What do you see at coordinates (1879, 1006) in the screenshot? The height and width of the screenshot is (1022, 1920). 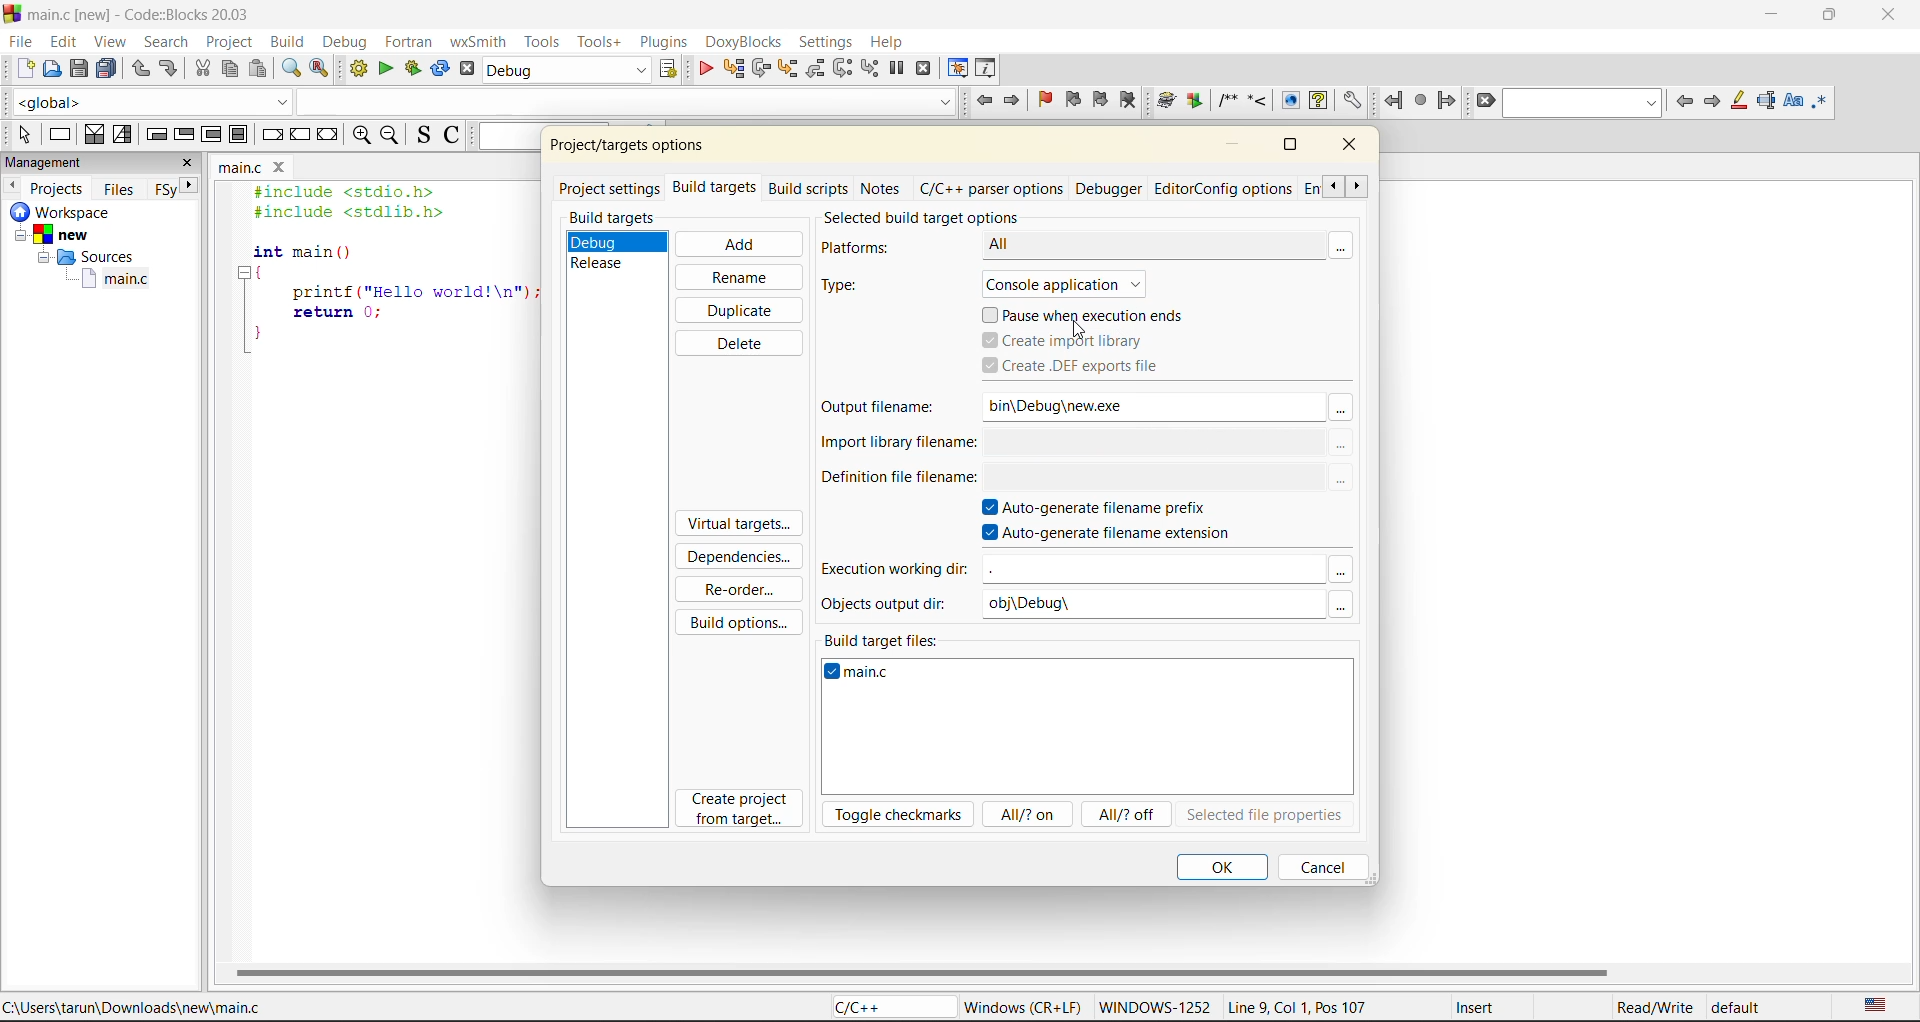 I see `text language` at bounding box center [1879, 1006].